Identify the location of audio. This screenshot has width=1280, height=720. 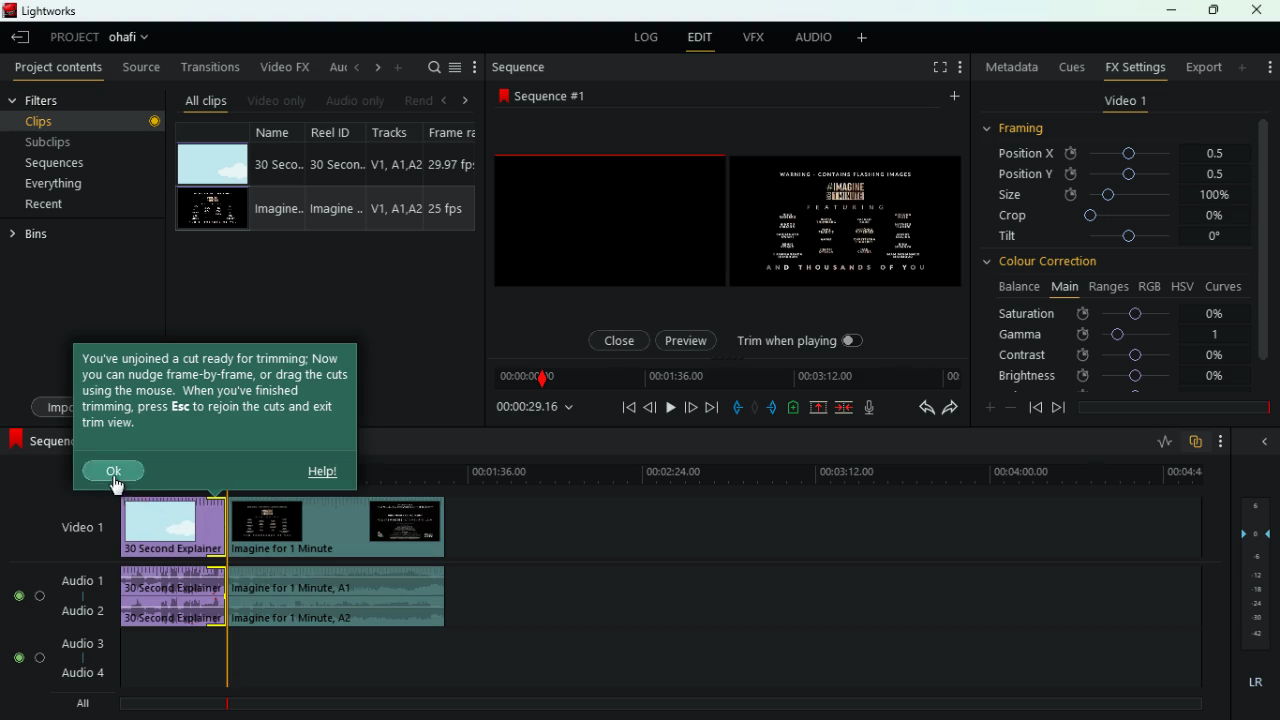
(176, 597).